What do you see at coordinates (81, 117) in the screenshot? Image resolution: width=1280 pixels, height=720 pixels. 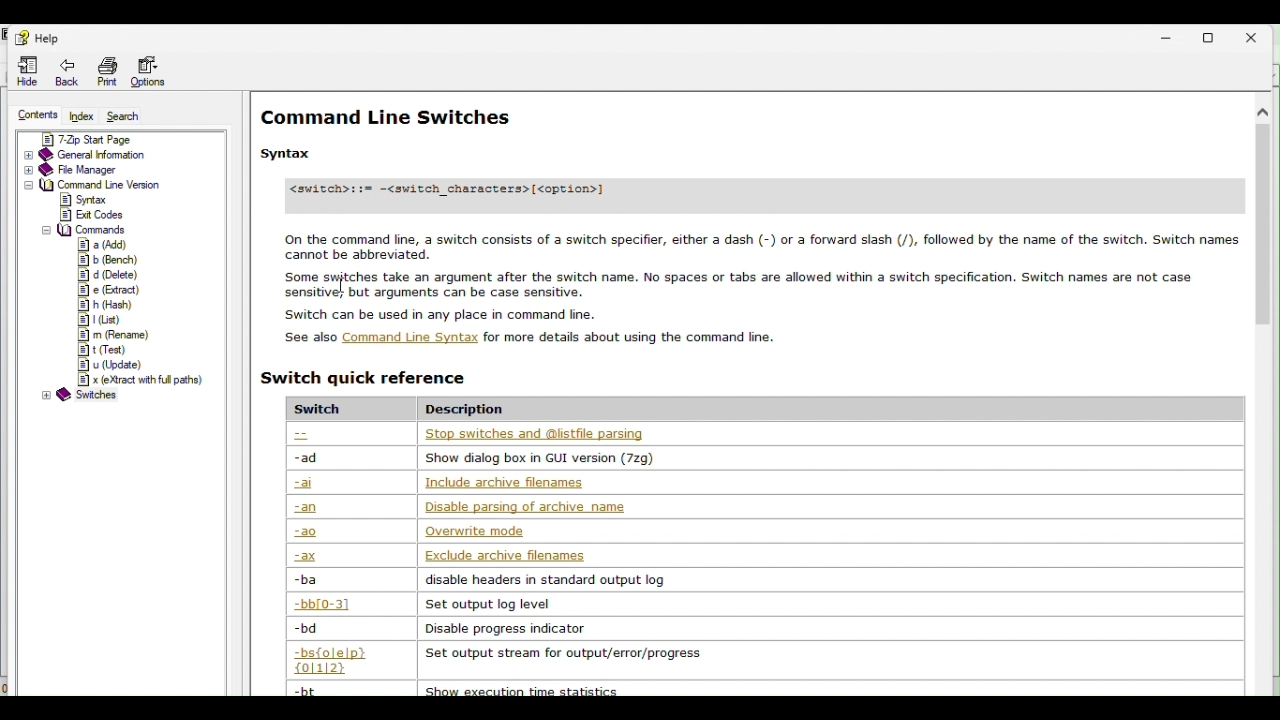 I see `Index` at bounding box center [81, 117].